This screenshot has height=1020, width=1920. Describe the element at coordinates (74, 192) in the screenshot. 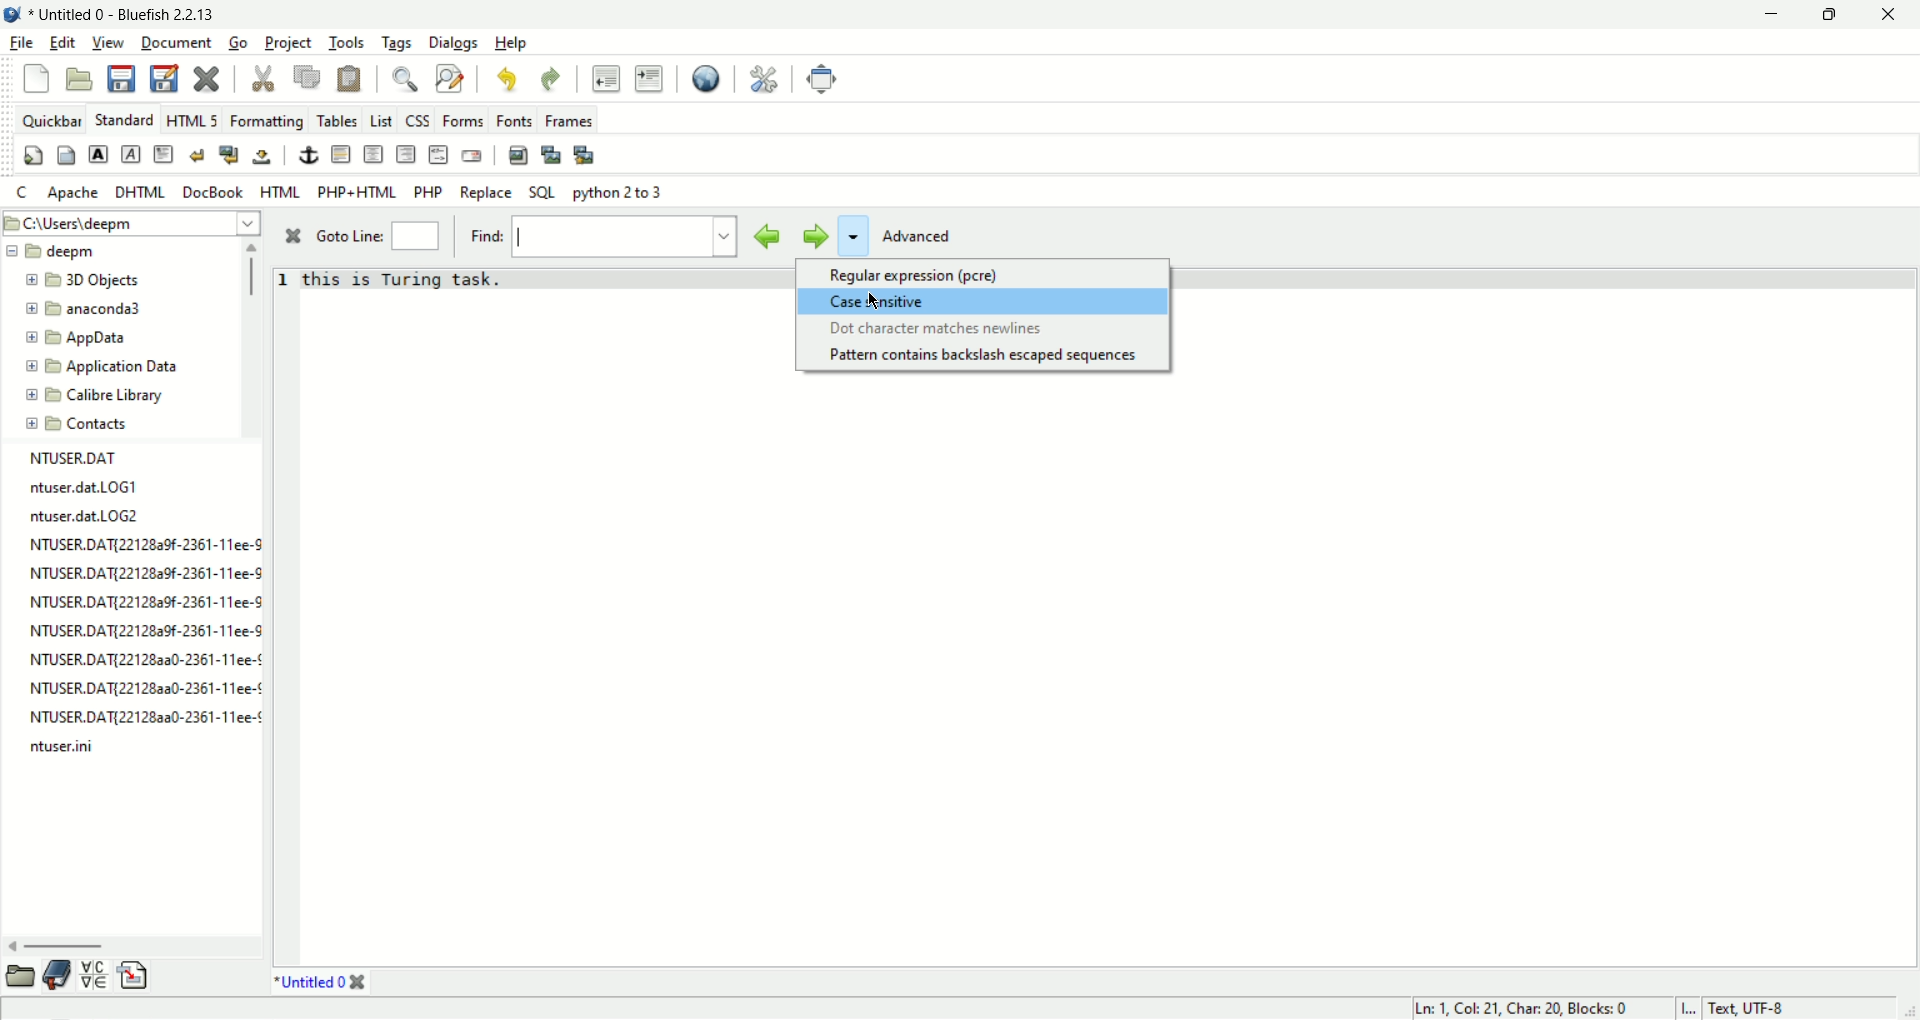

I see `apache` at that location.